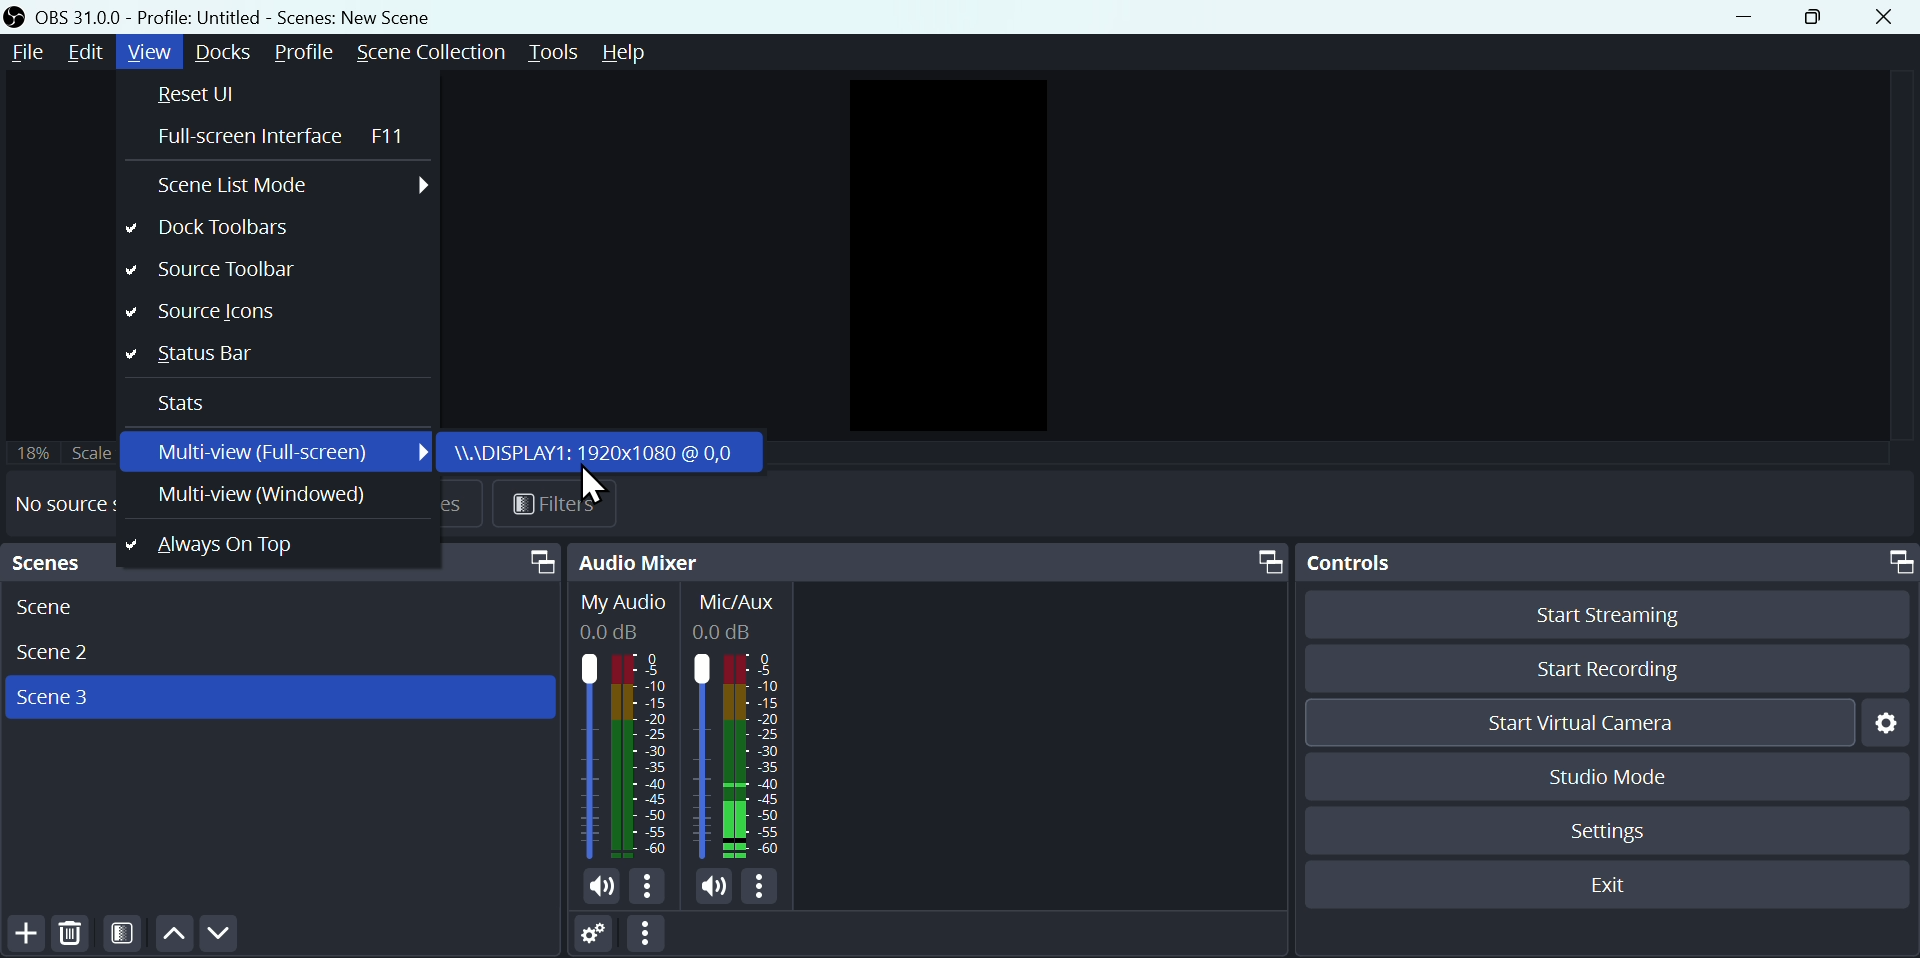 The width and height of the screenshot is (1920, 958). I want to click on (un)mute, so click(714, 887).